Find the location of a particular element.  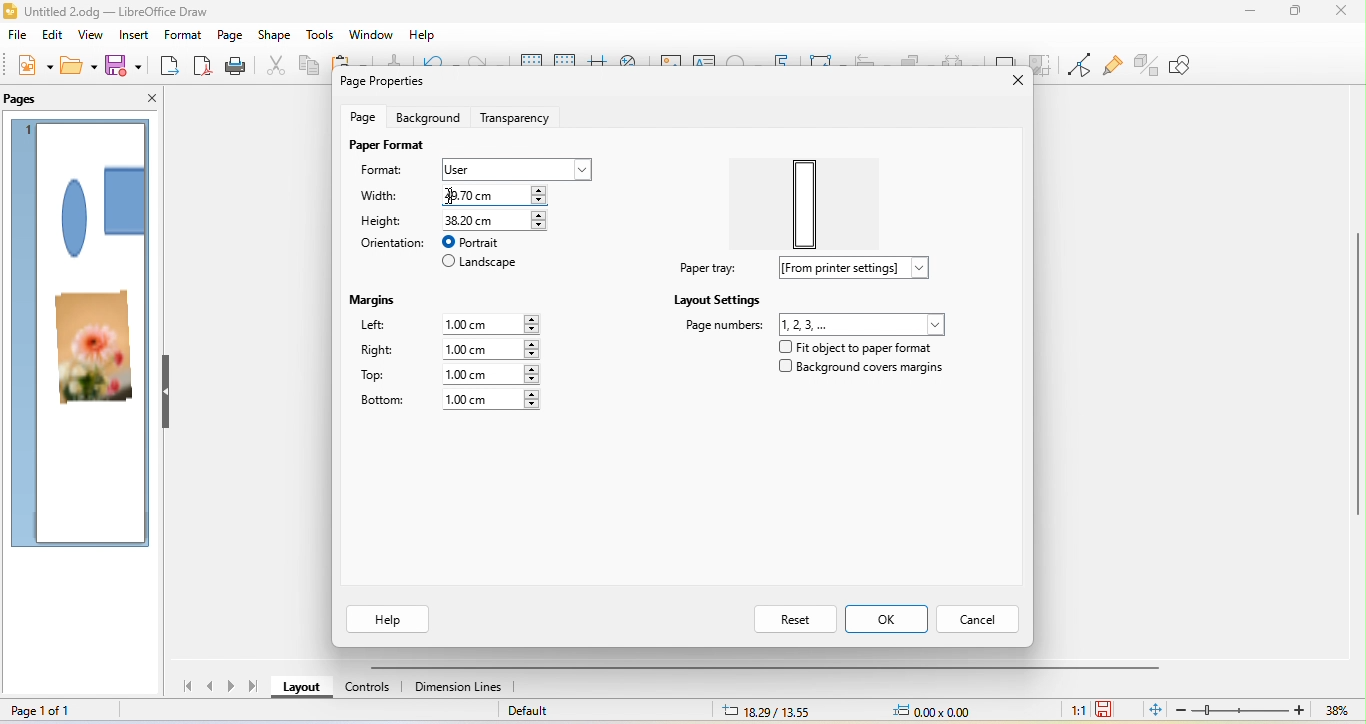

paste is located at coordinates (353, 62).